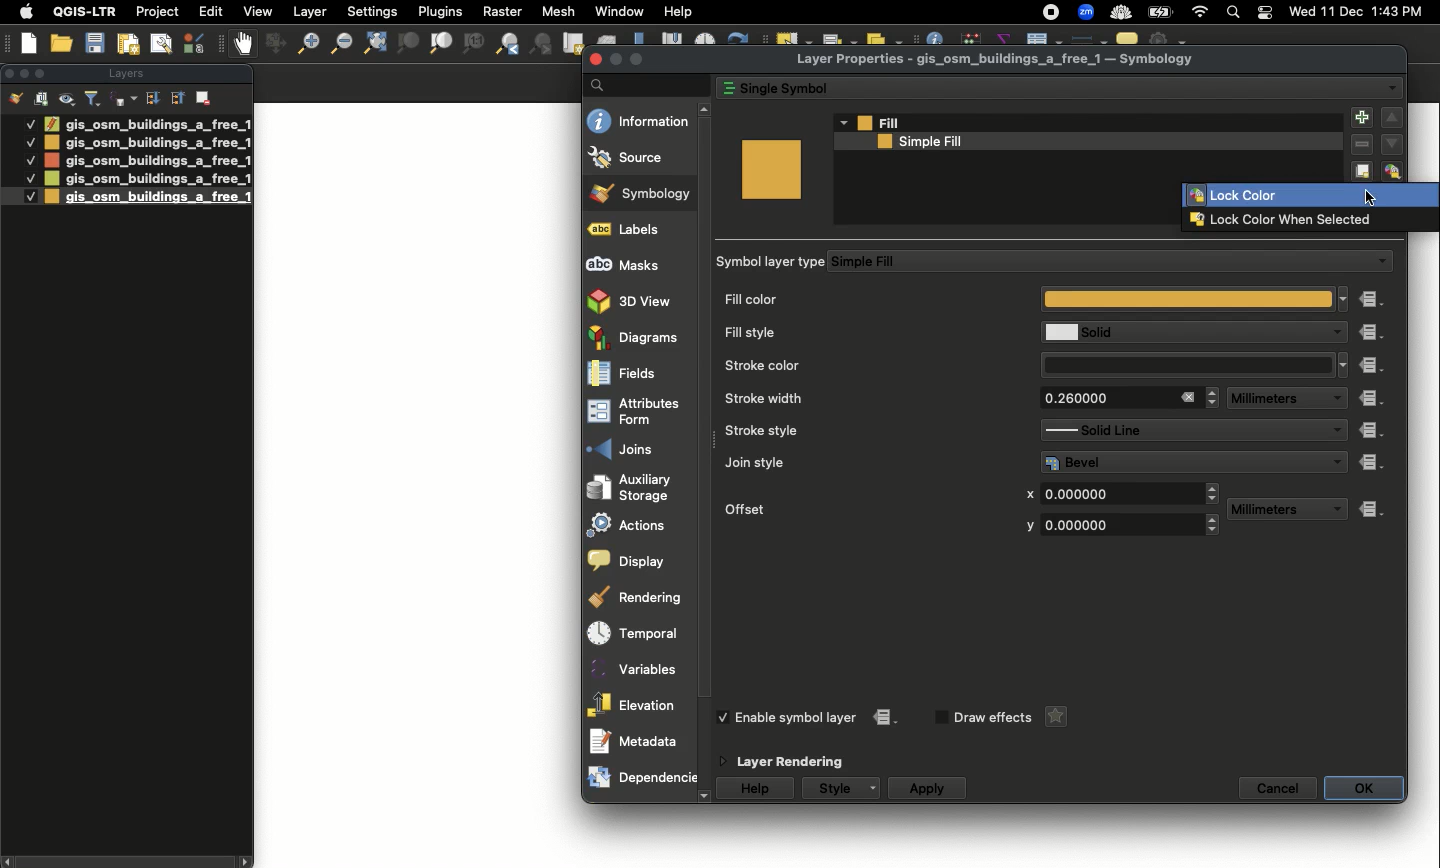 The image size is (1440, 868). Describe the element at coordinates (926, 789) in the screenshot. I see `Apply` at that location.